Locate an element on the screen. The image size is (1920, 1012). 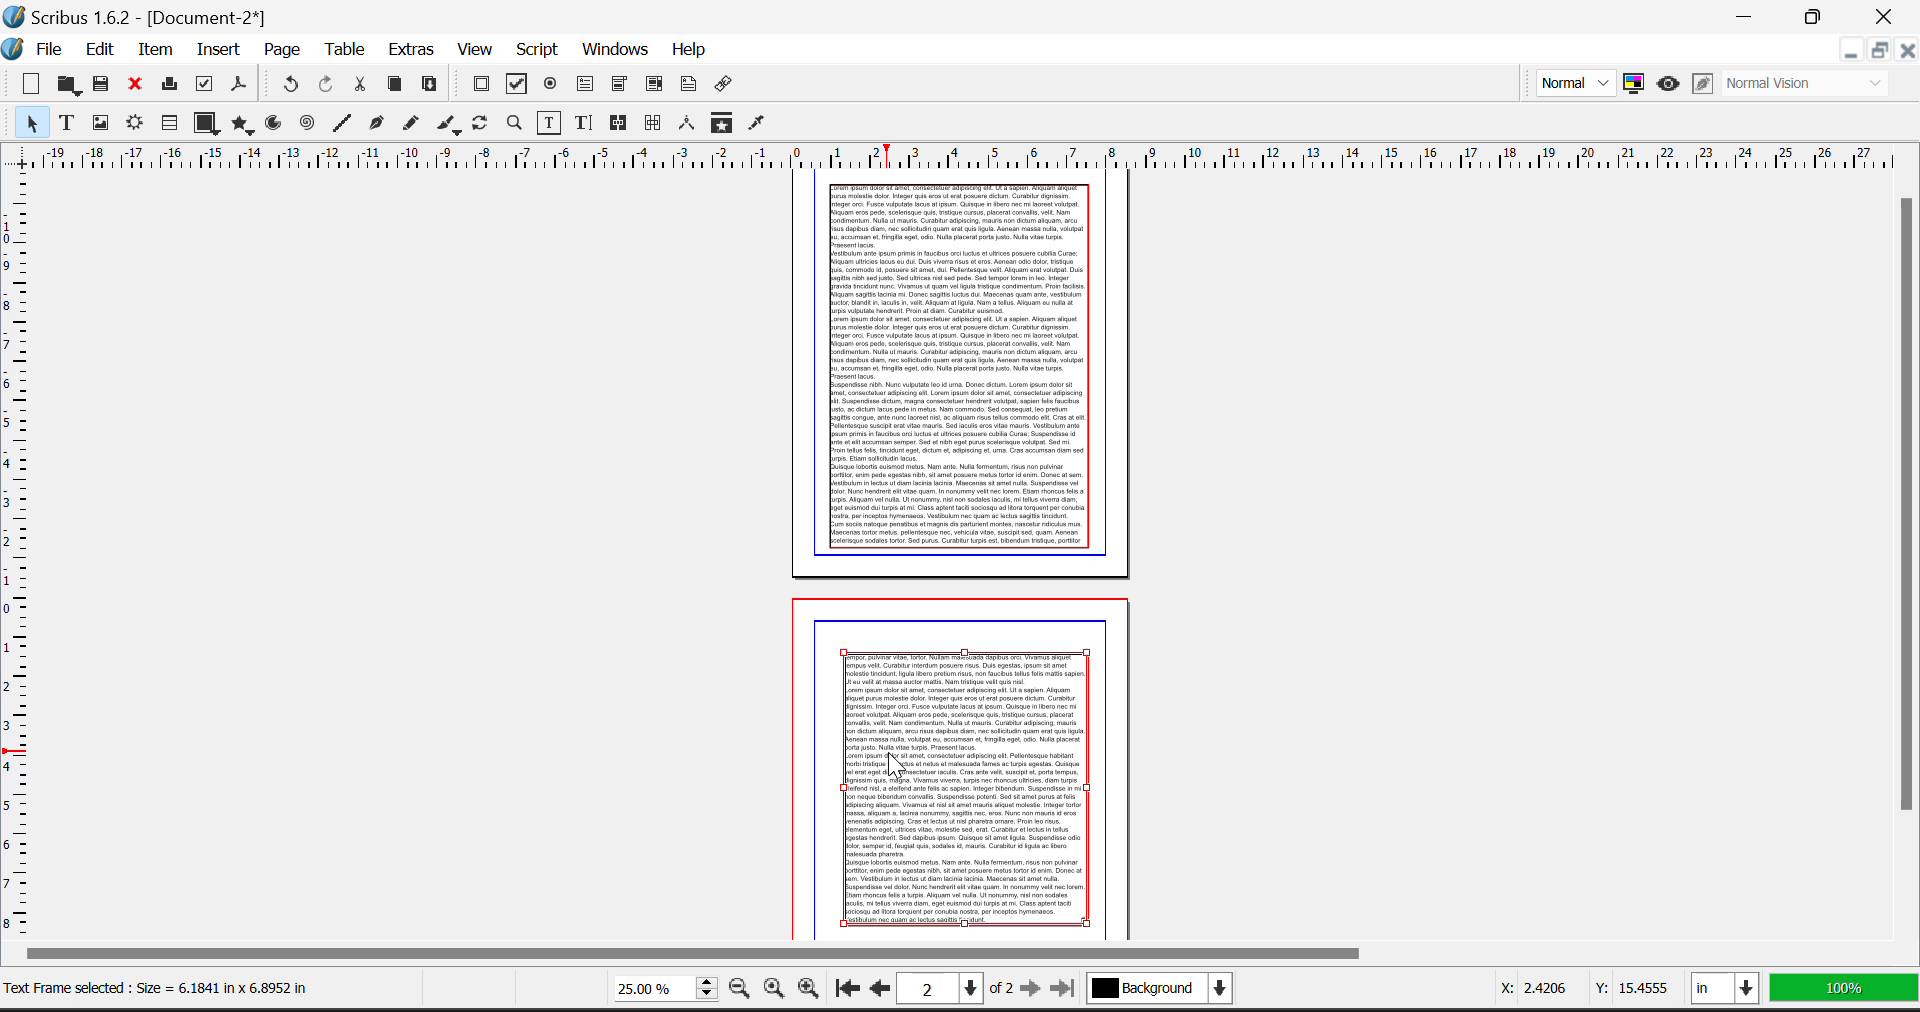
Minimize is located at coordinates (1877, 53).